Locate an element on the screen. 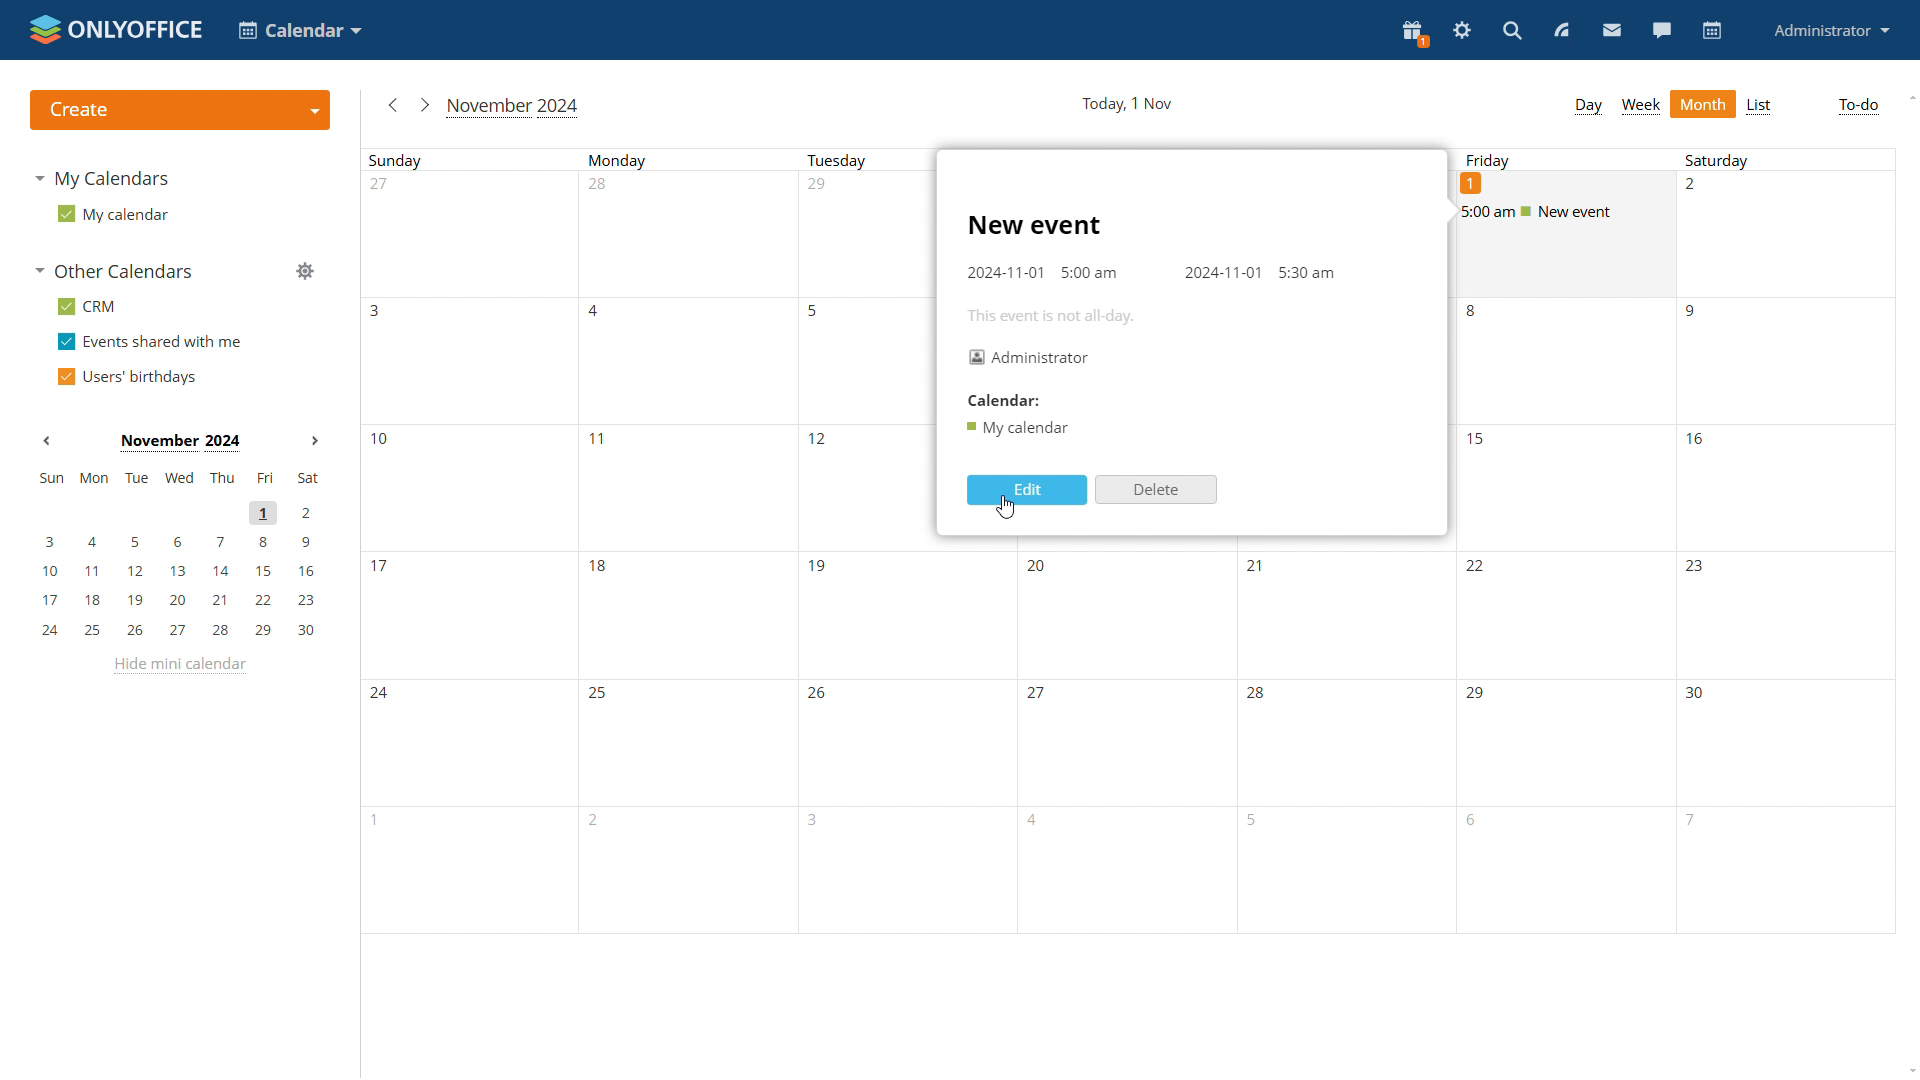 The width and height of the screenshot is (1920, 1080). Thursdays is located at coordinates (1346, 745).